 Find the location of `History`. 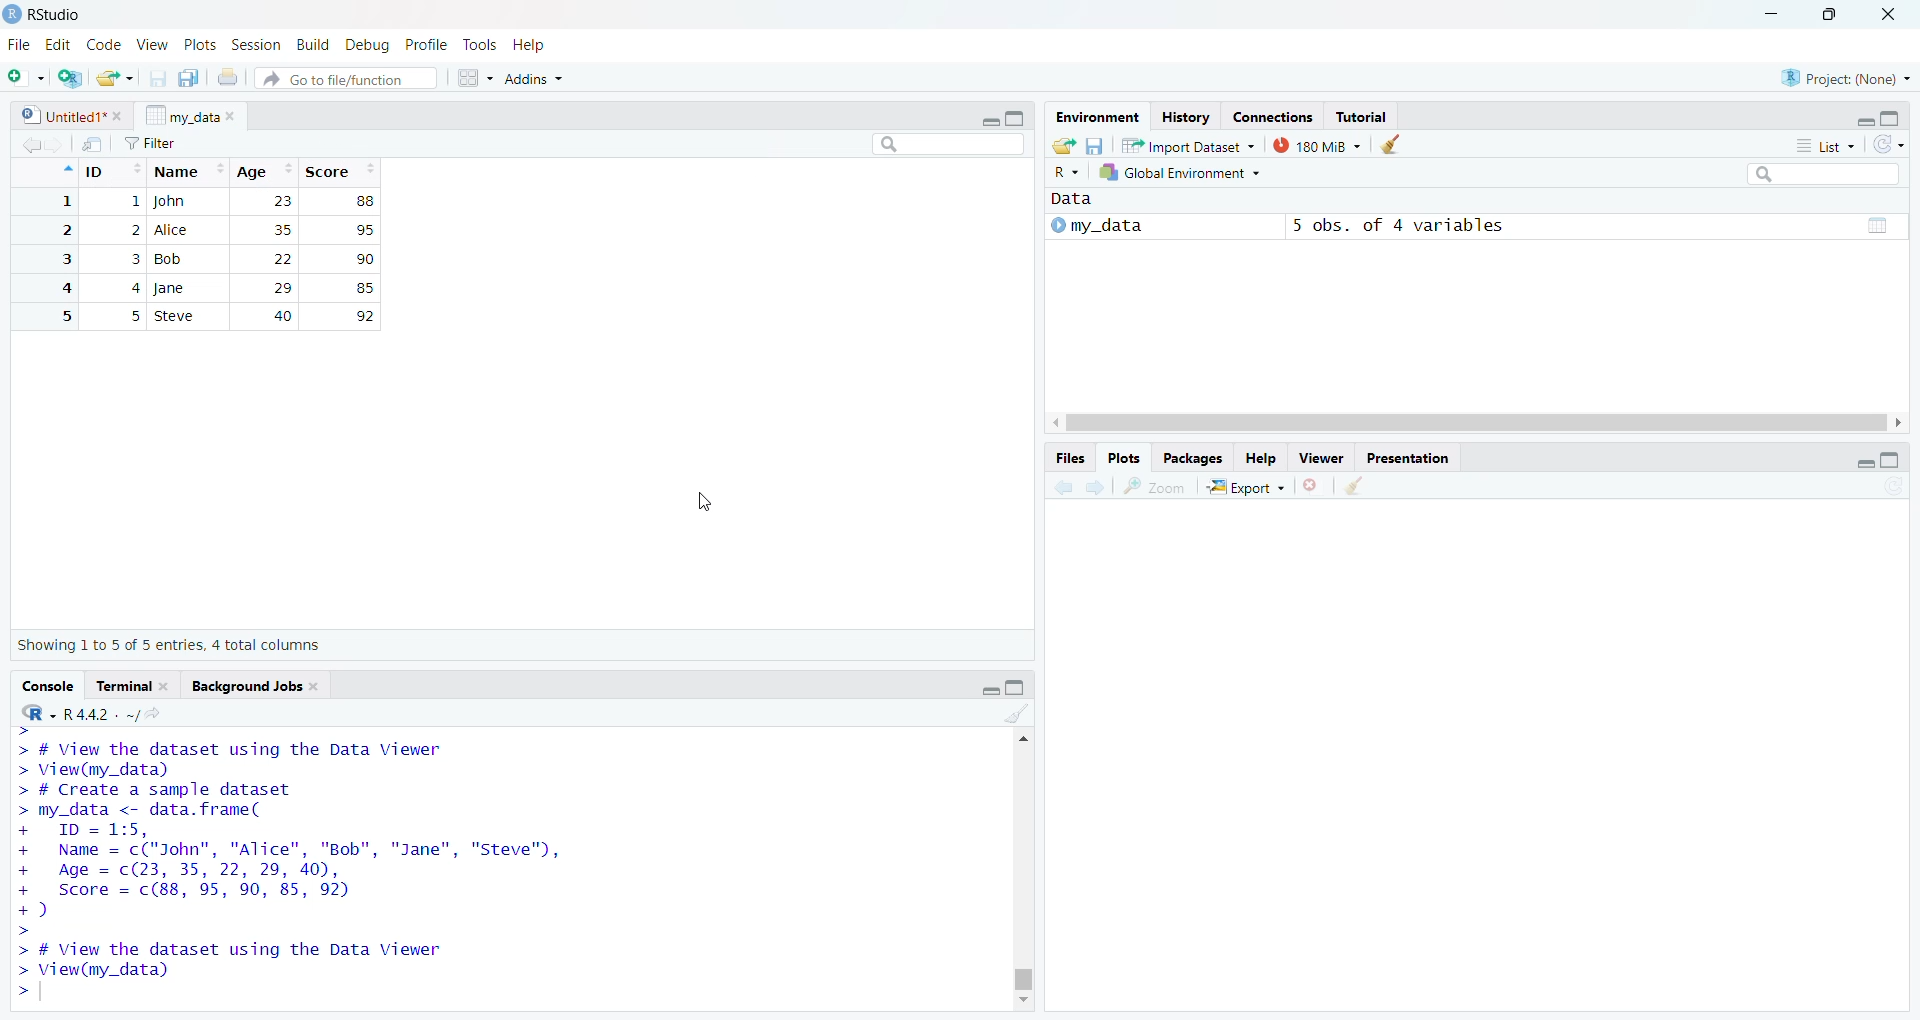

History is located at coordinates (1183, 119).